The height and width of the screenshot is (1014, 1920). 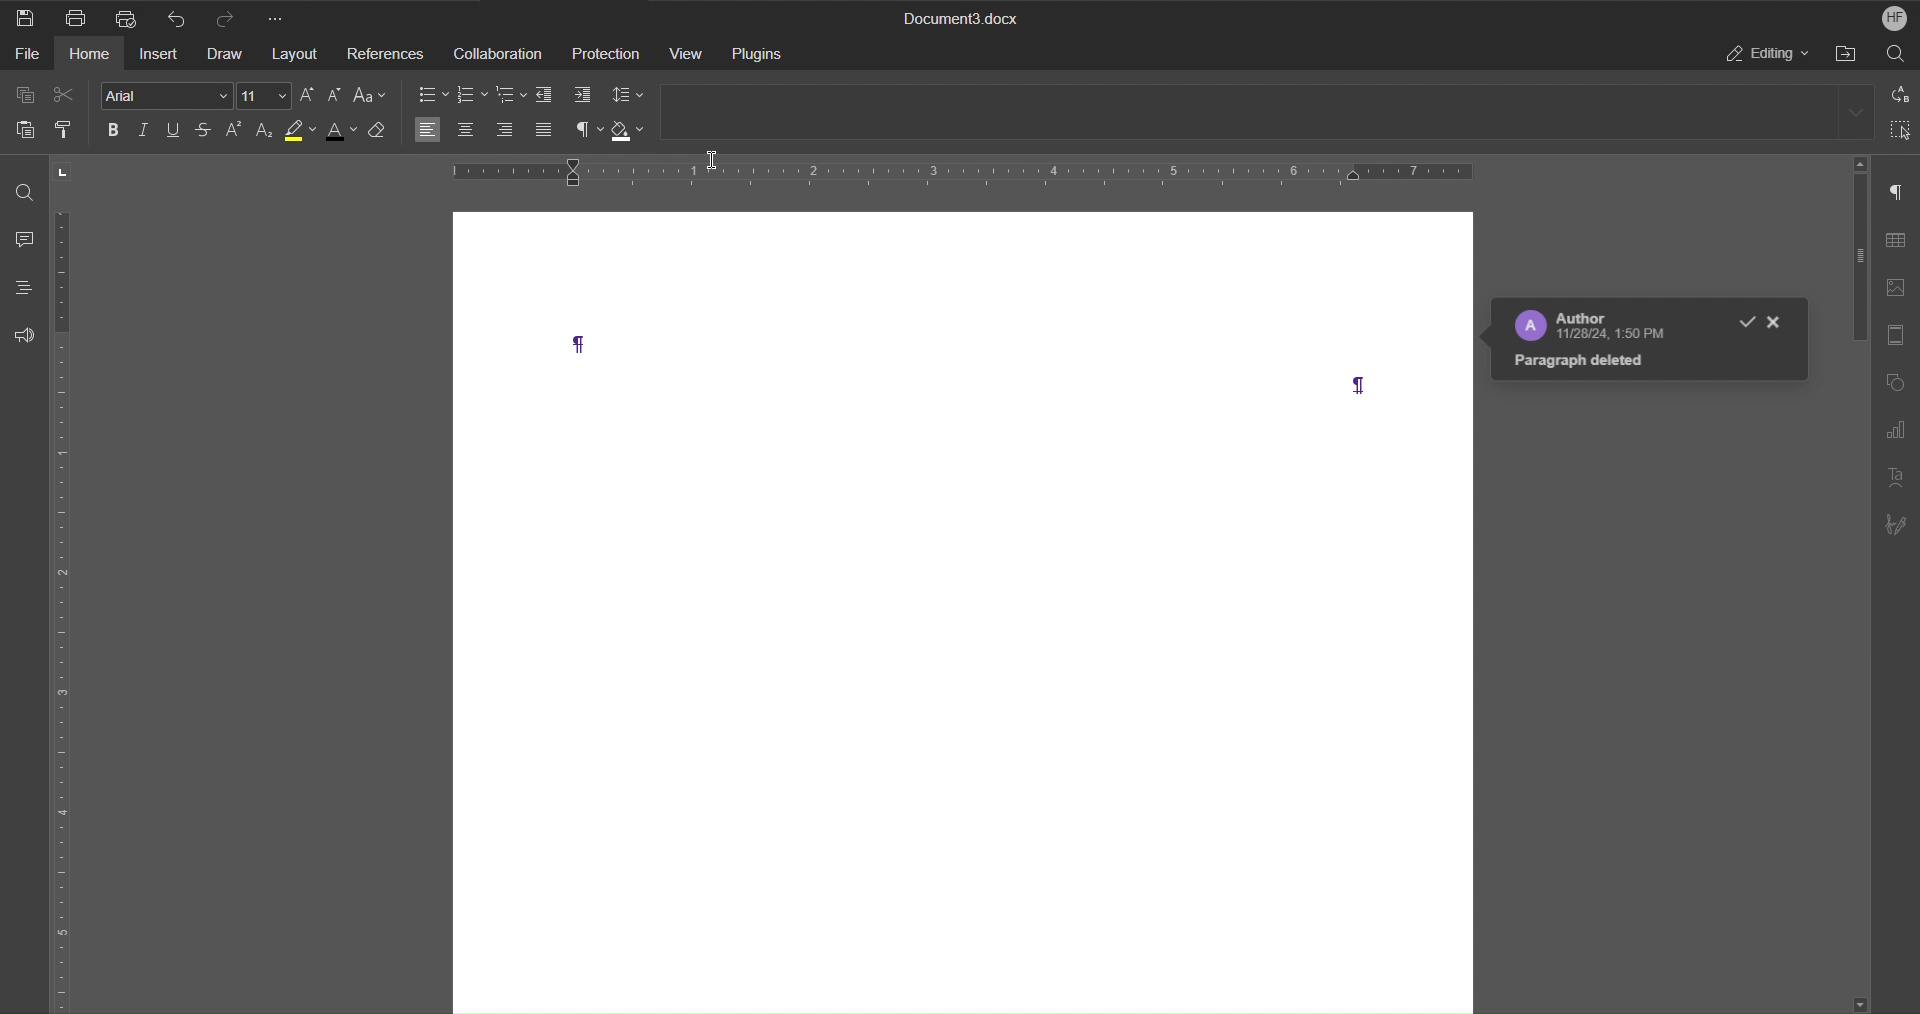 I want to click on Increase indent, so click(x=581, y=93).